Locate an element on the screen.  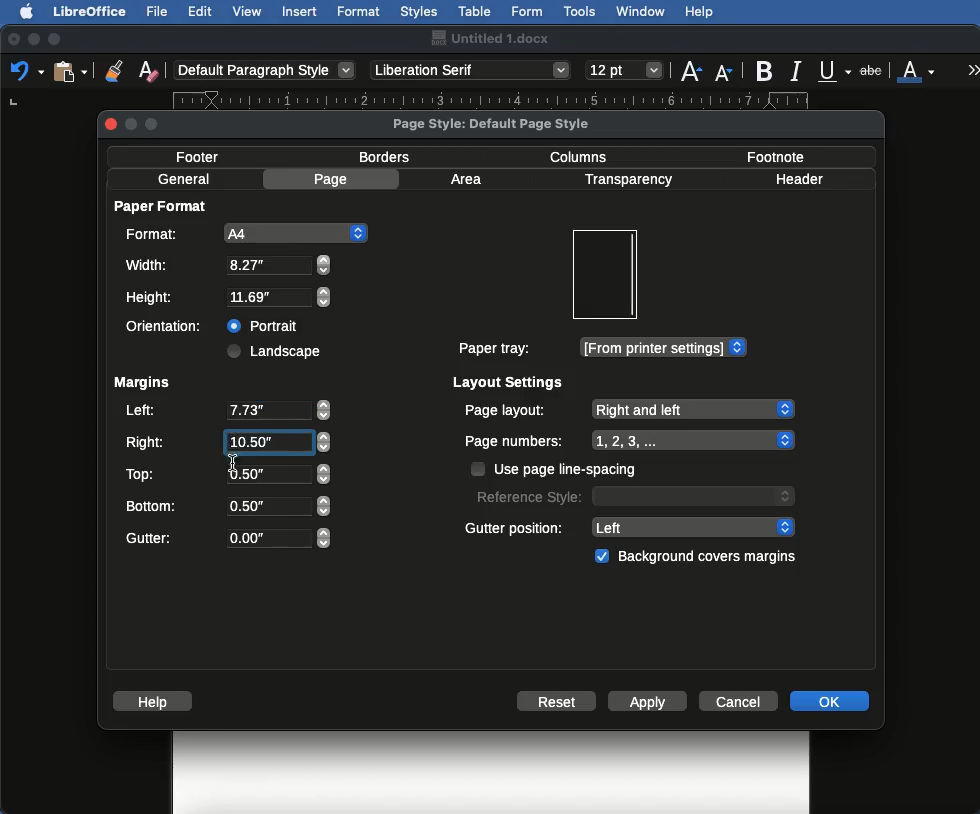
Paragraph style is located at coordinates (266, 70).